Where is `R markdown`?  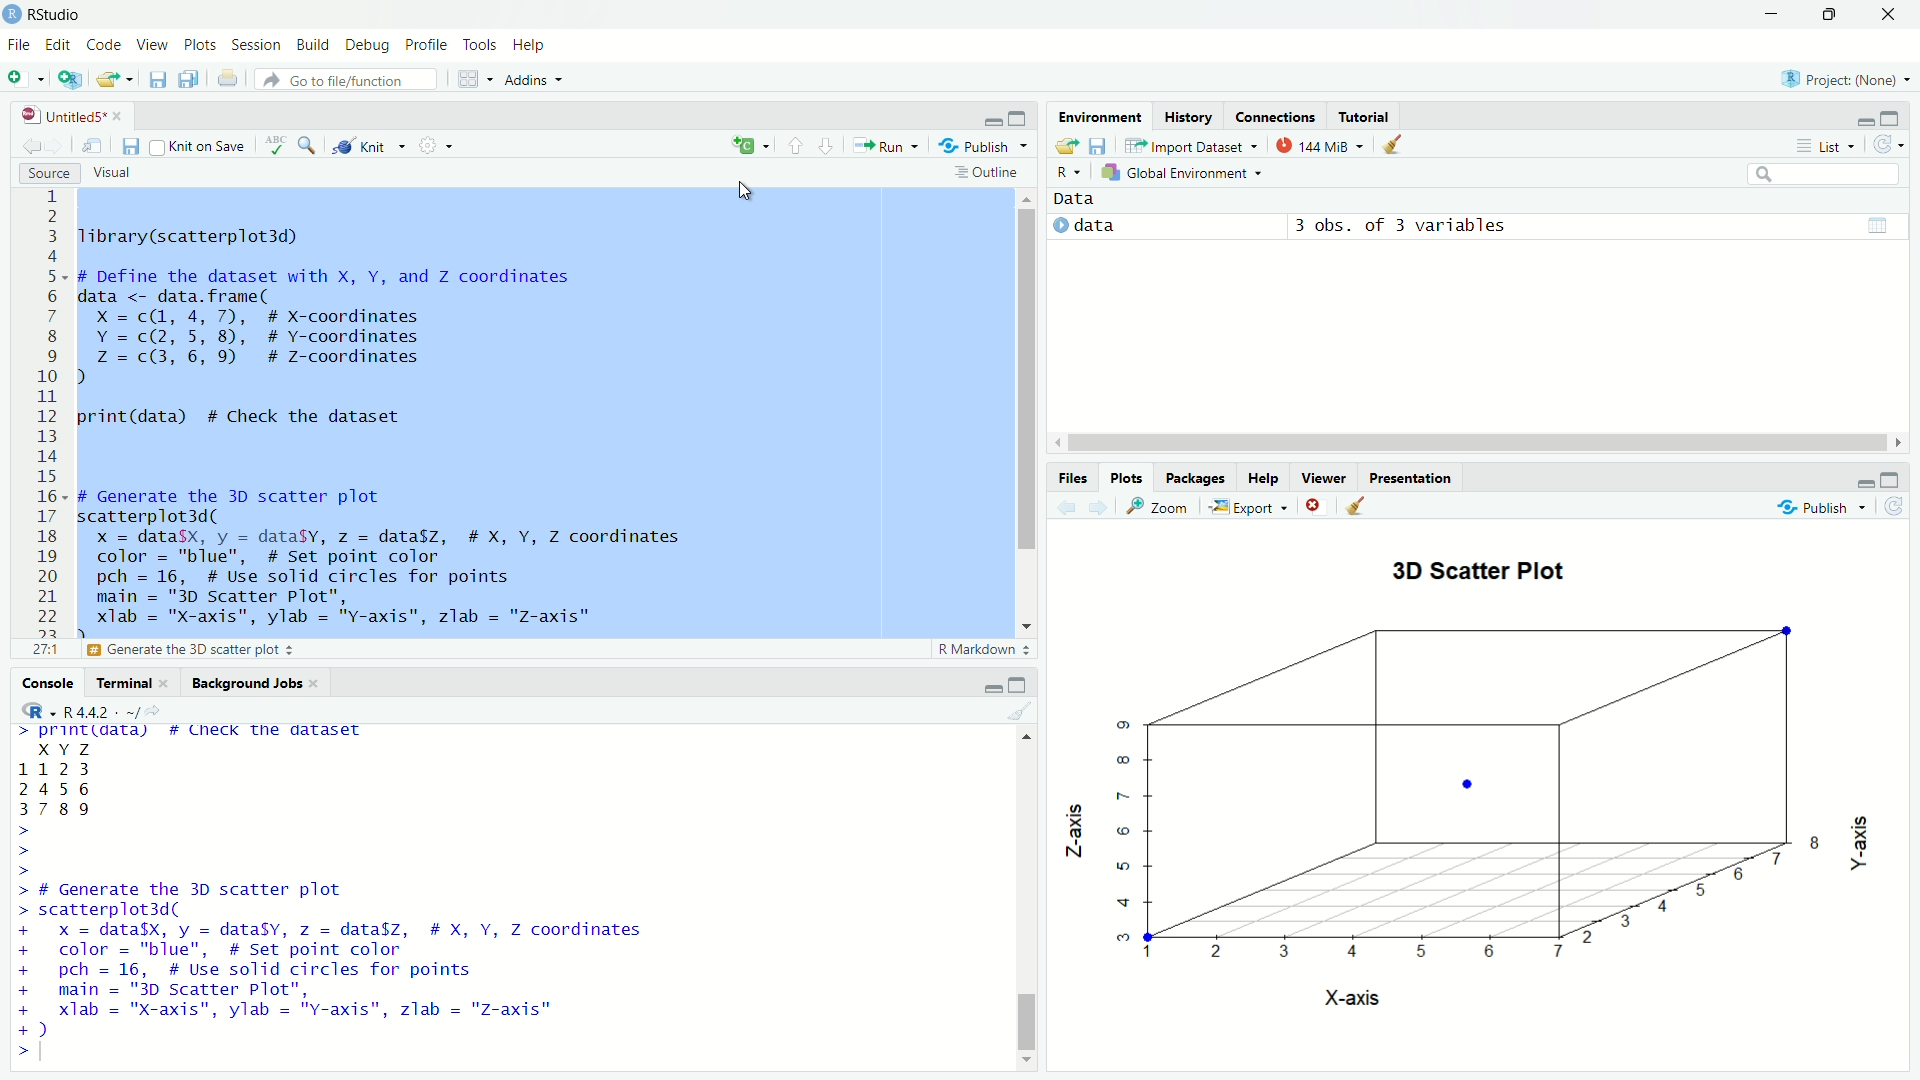 R markdown is located at coordinates (984, 650).